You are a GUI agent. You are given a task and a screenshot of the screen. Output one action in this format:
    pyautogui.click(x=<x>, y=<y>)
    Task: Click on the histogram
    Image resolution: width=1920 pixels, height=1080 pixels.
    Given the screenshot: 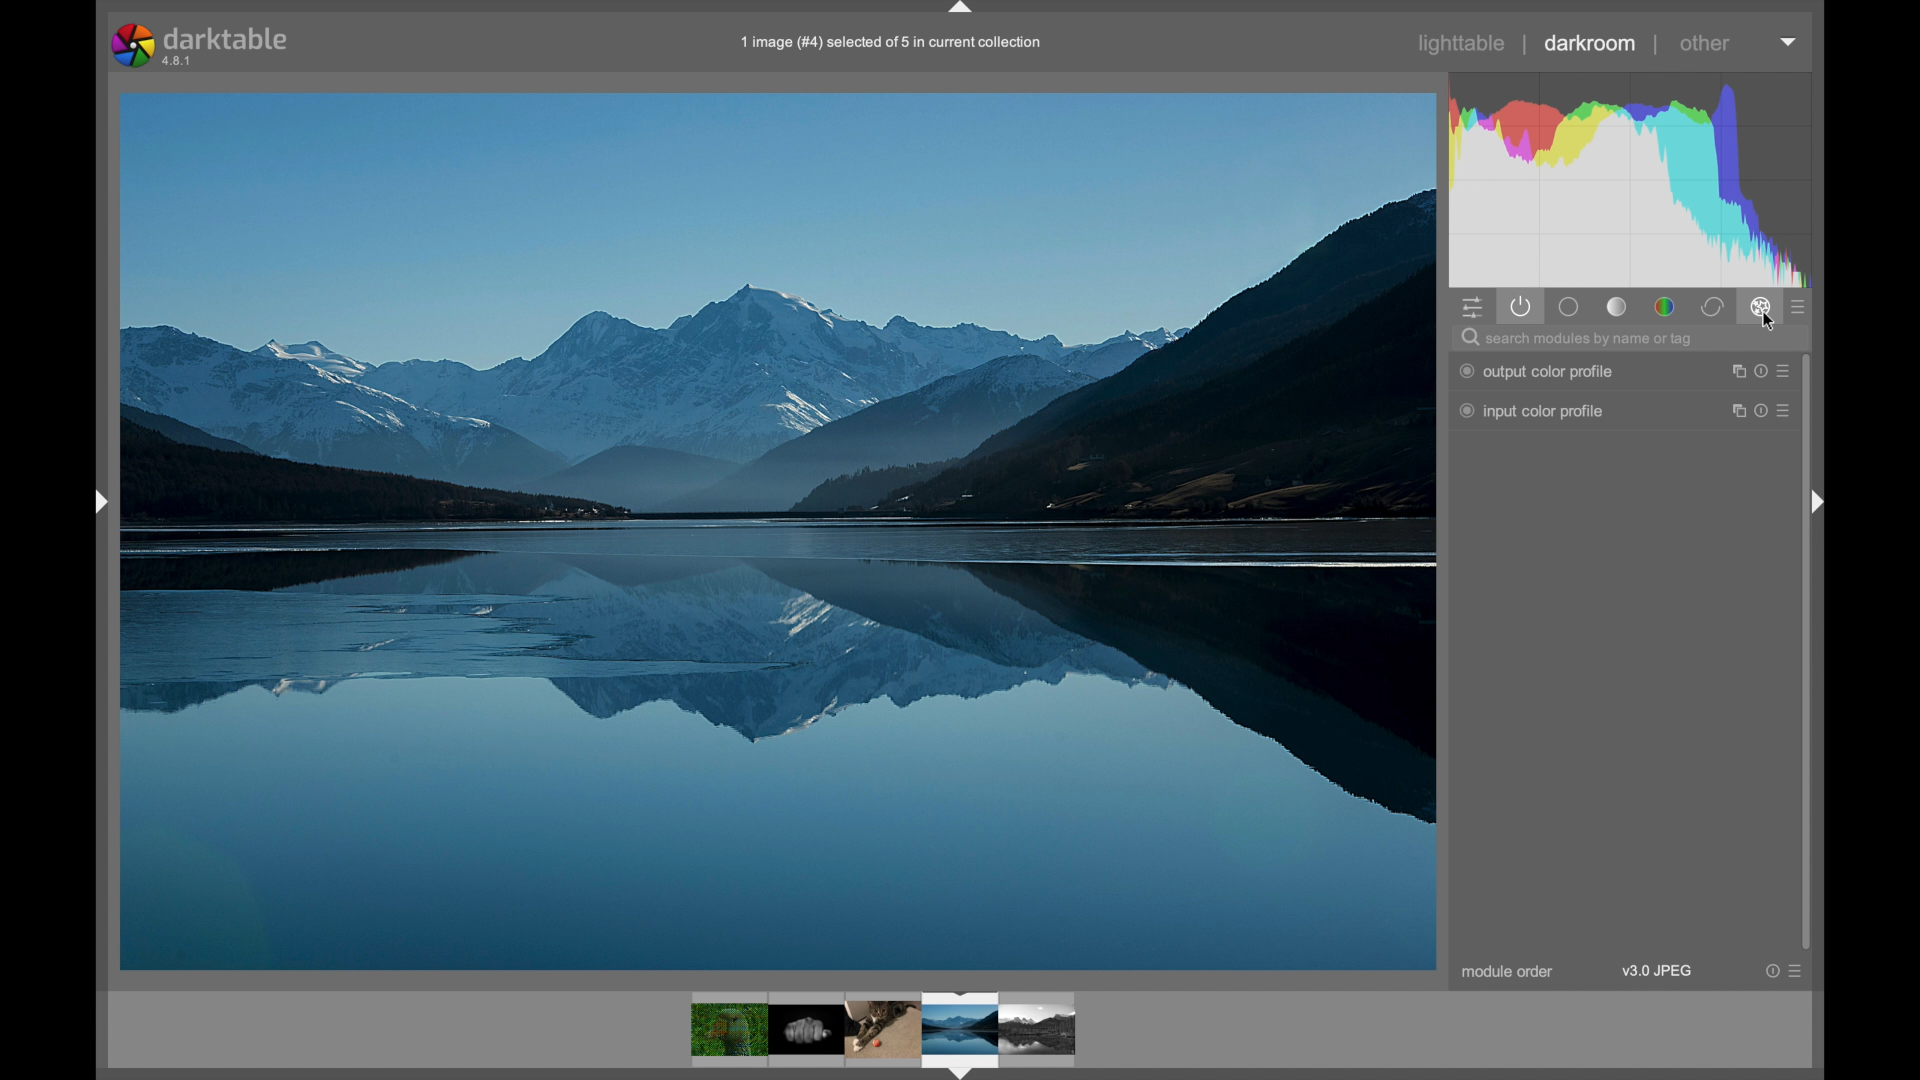 What is the action you would take?
    pyautogui.click(x=1637, y=178)
    